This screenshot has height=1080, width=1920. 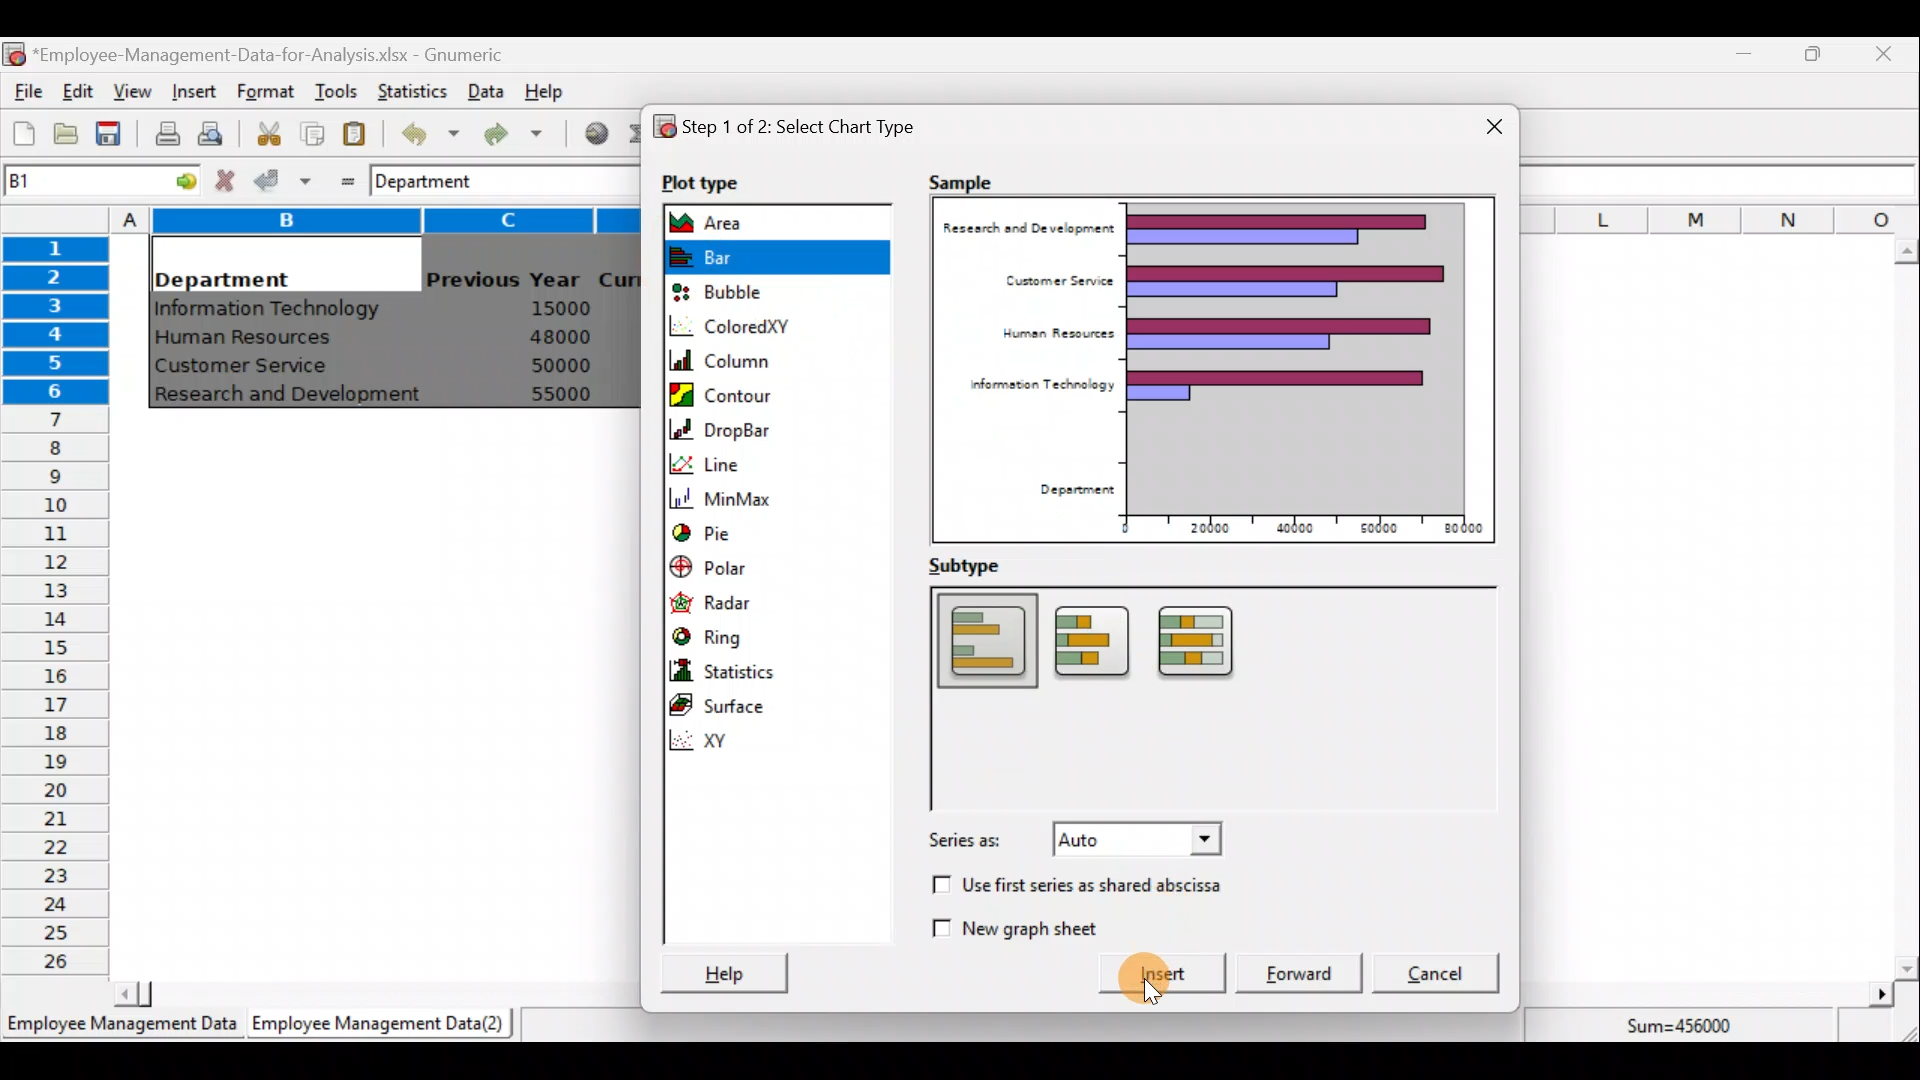 What do you see at coordinates (786, 741) in the screenshot?
I see `XY` at bounding box center [786, 741].